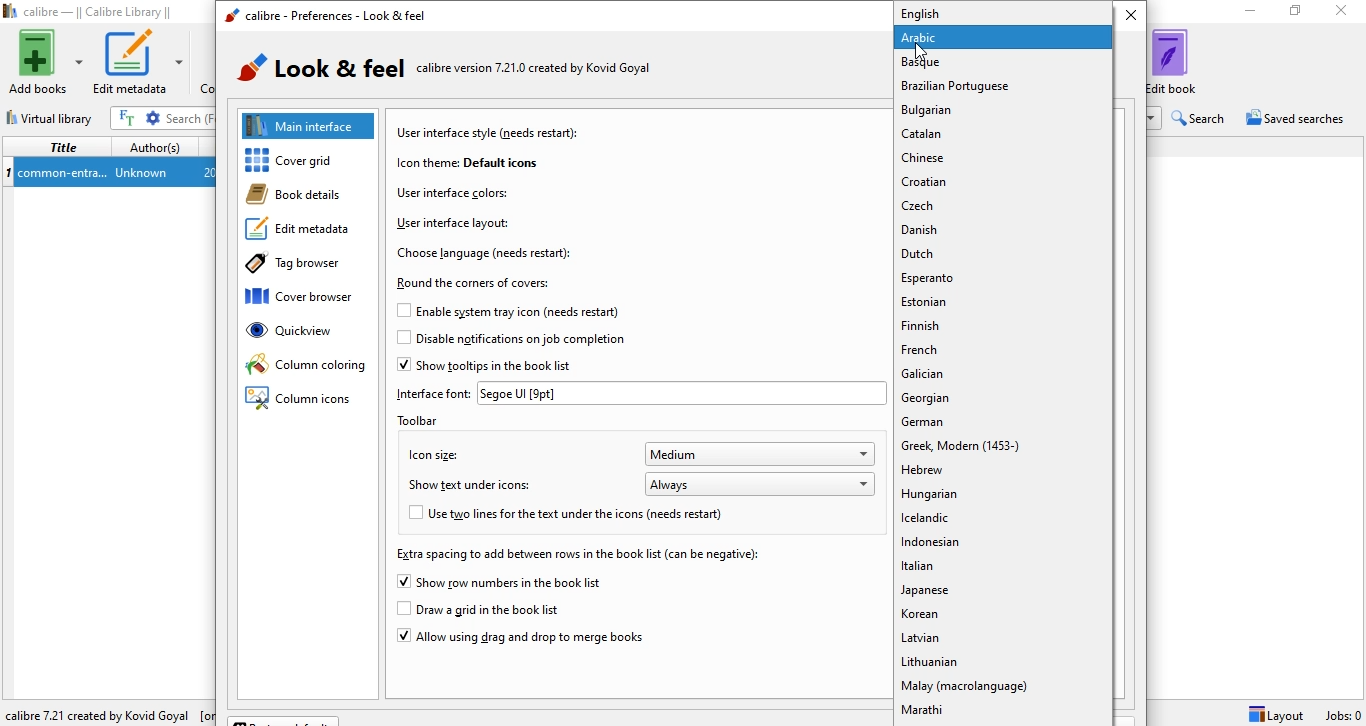  I want to click on chinese, so click(1001, 156).